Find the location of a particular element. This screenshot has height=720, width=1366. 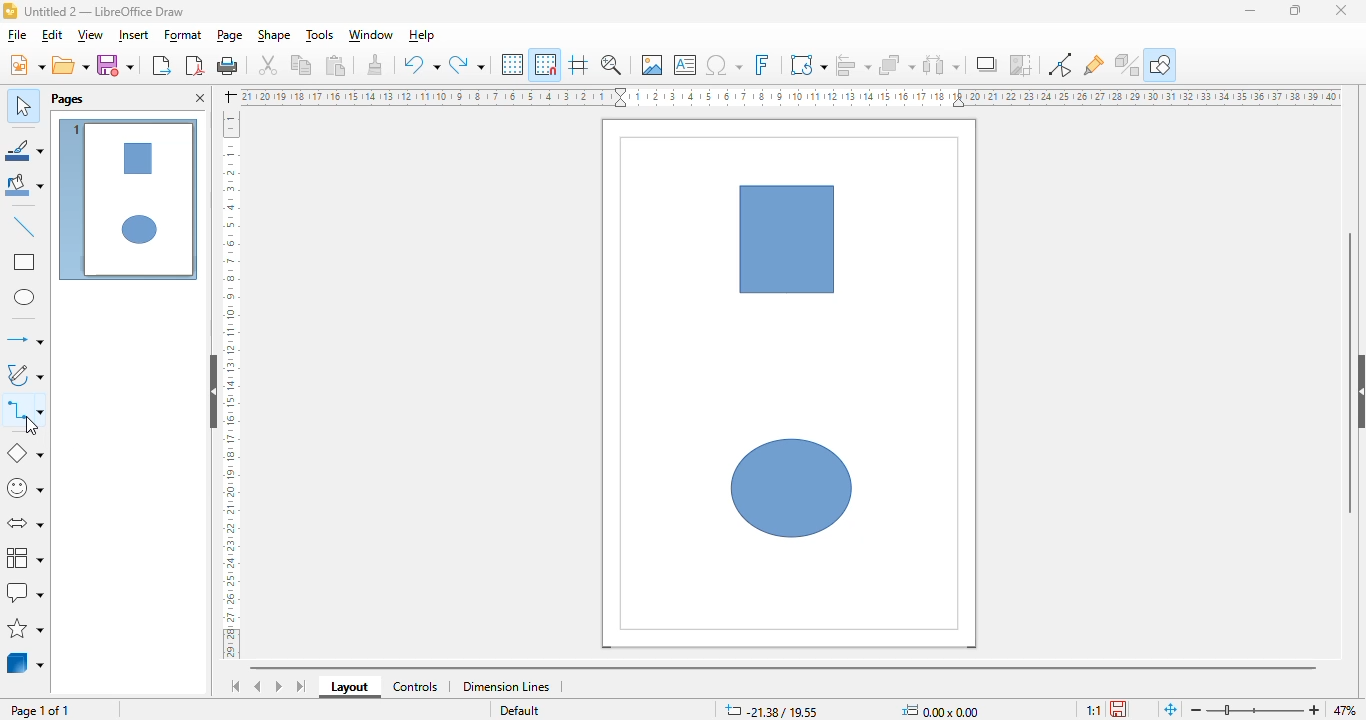

copy is located at coordinates (301, 65).